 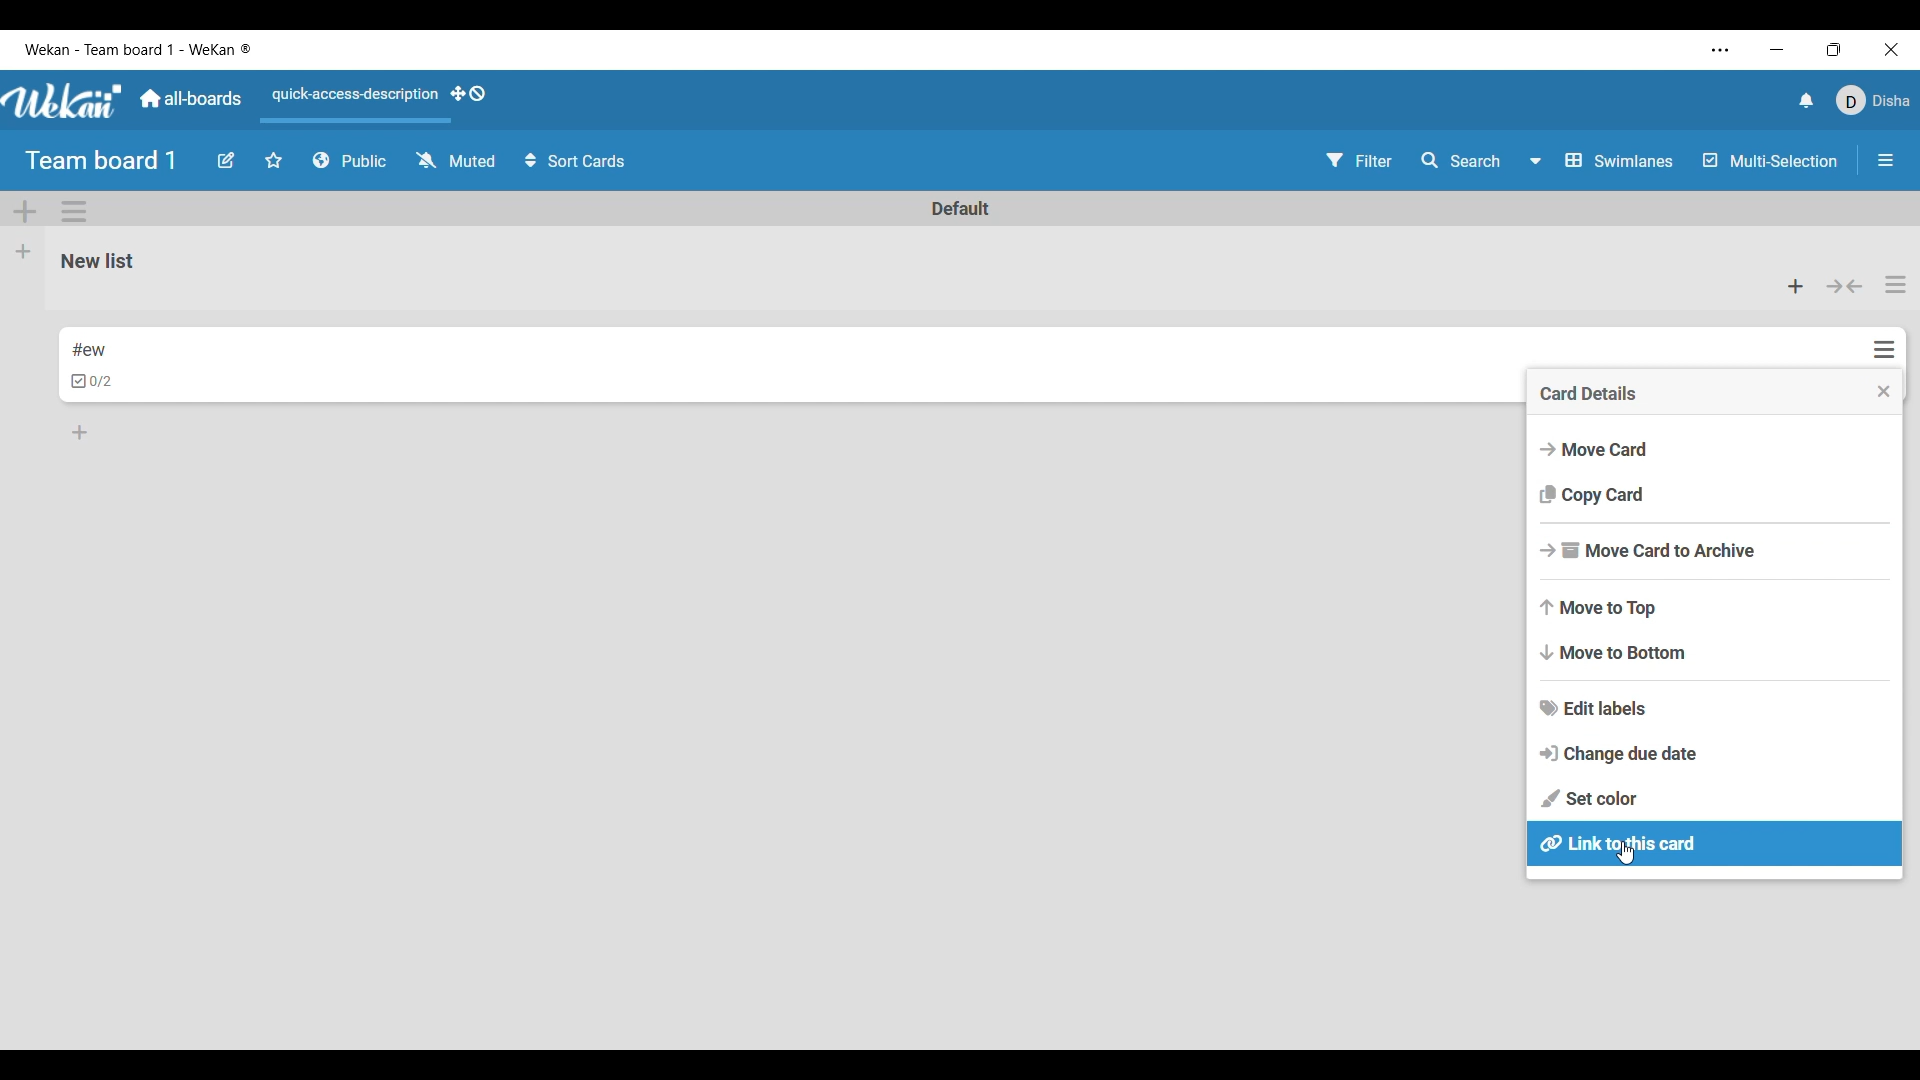 I want to click on Filter, so click(x=1360, y=160).